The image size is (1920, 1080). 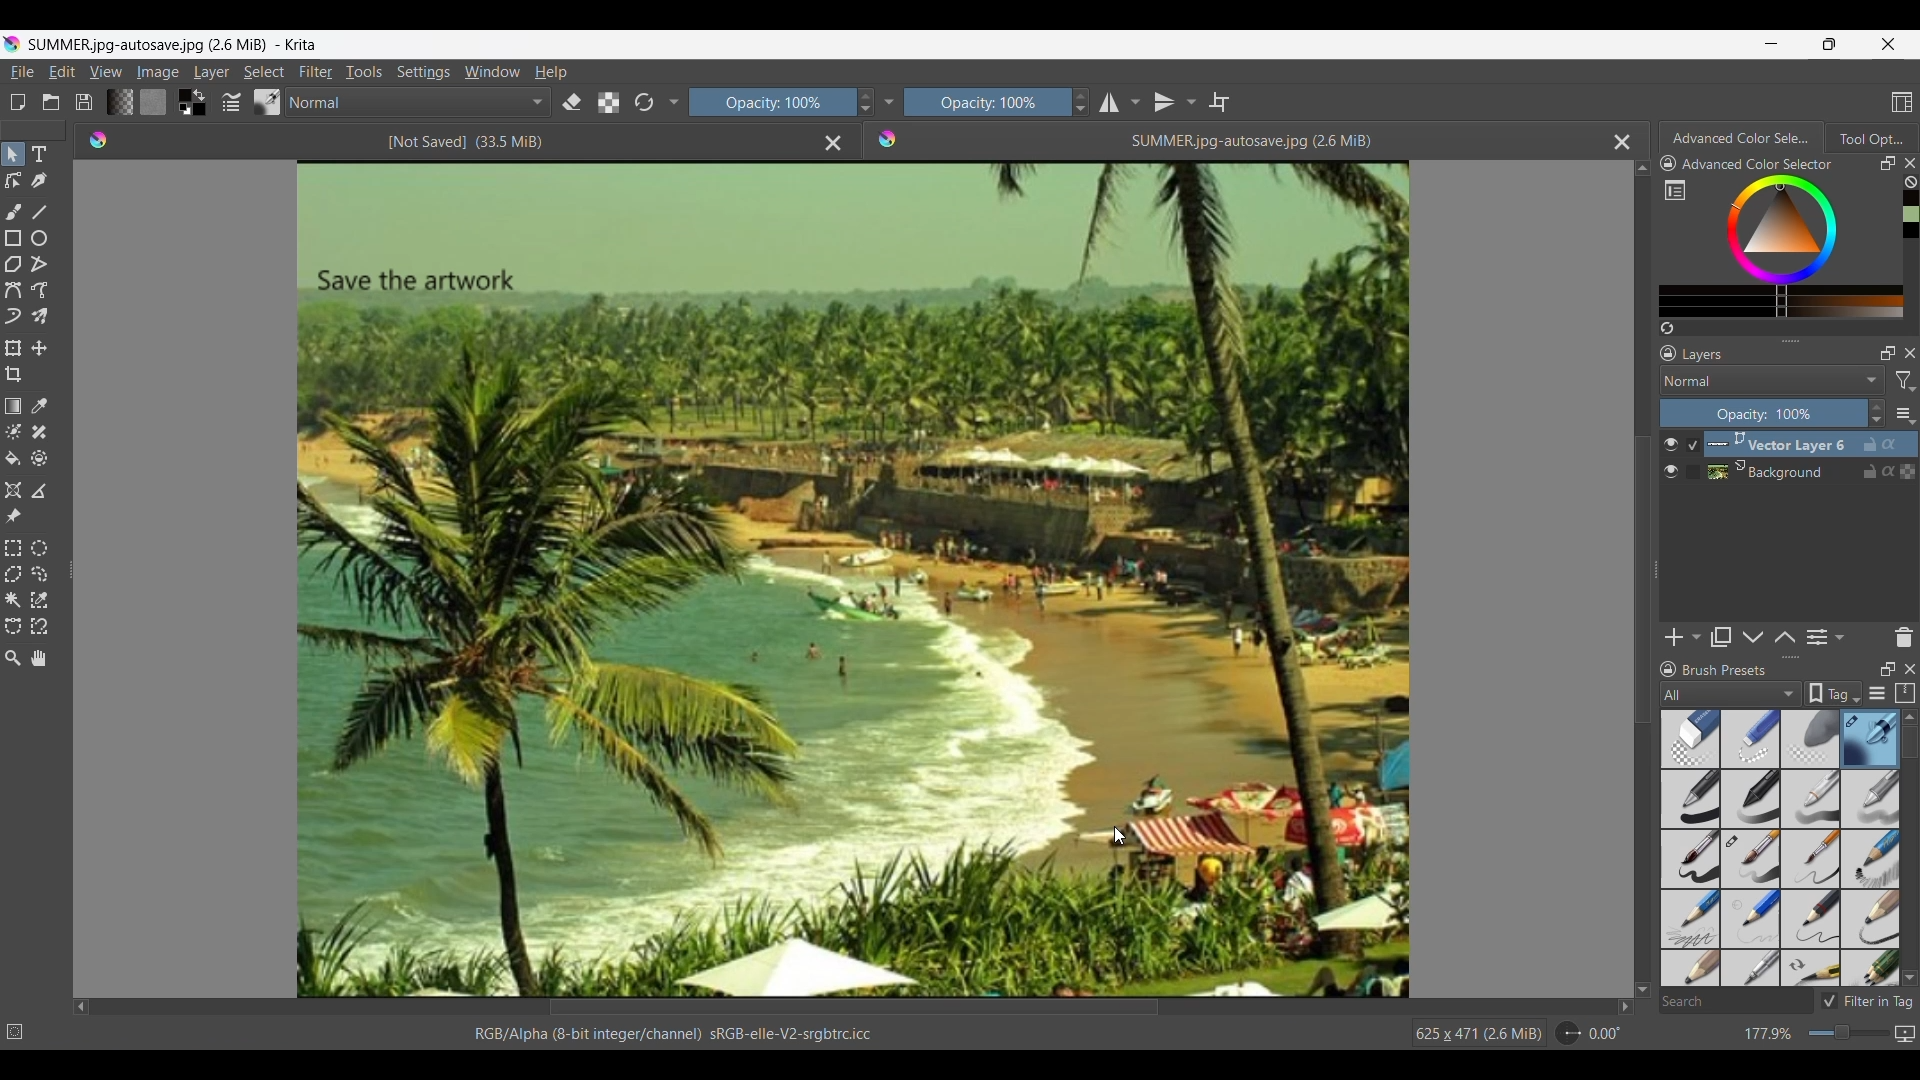 What do you see at coordinates (1625, 1007) in the screenshot?
I see `Quick slide to right` at bounding box center [1625, 1007].